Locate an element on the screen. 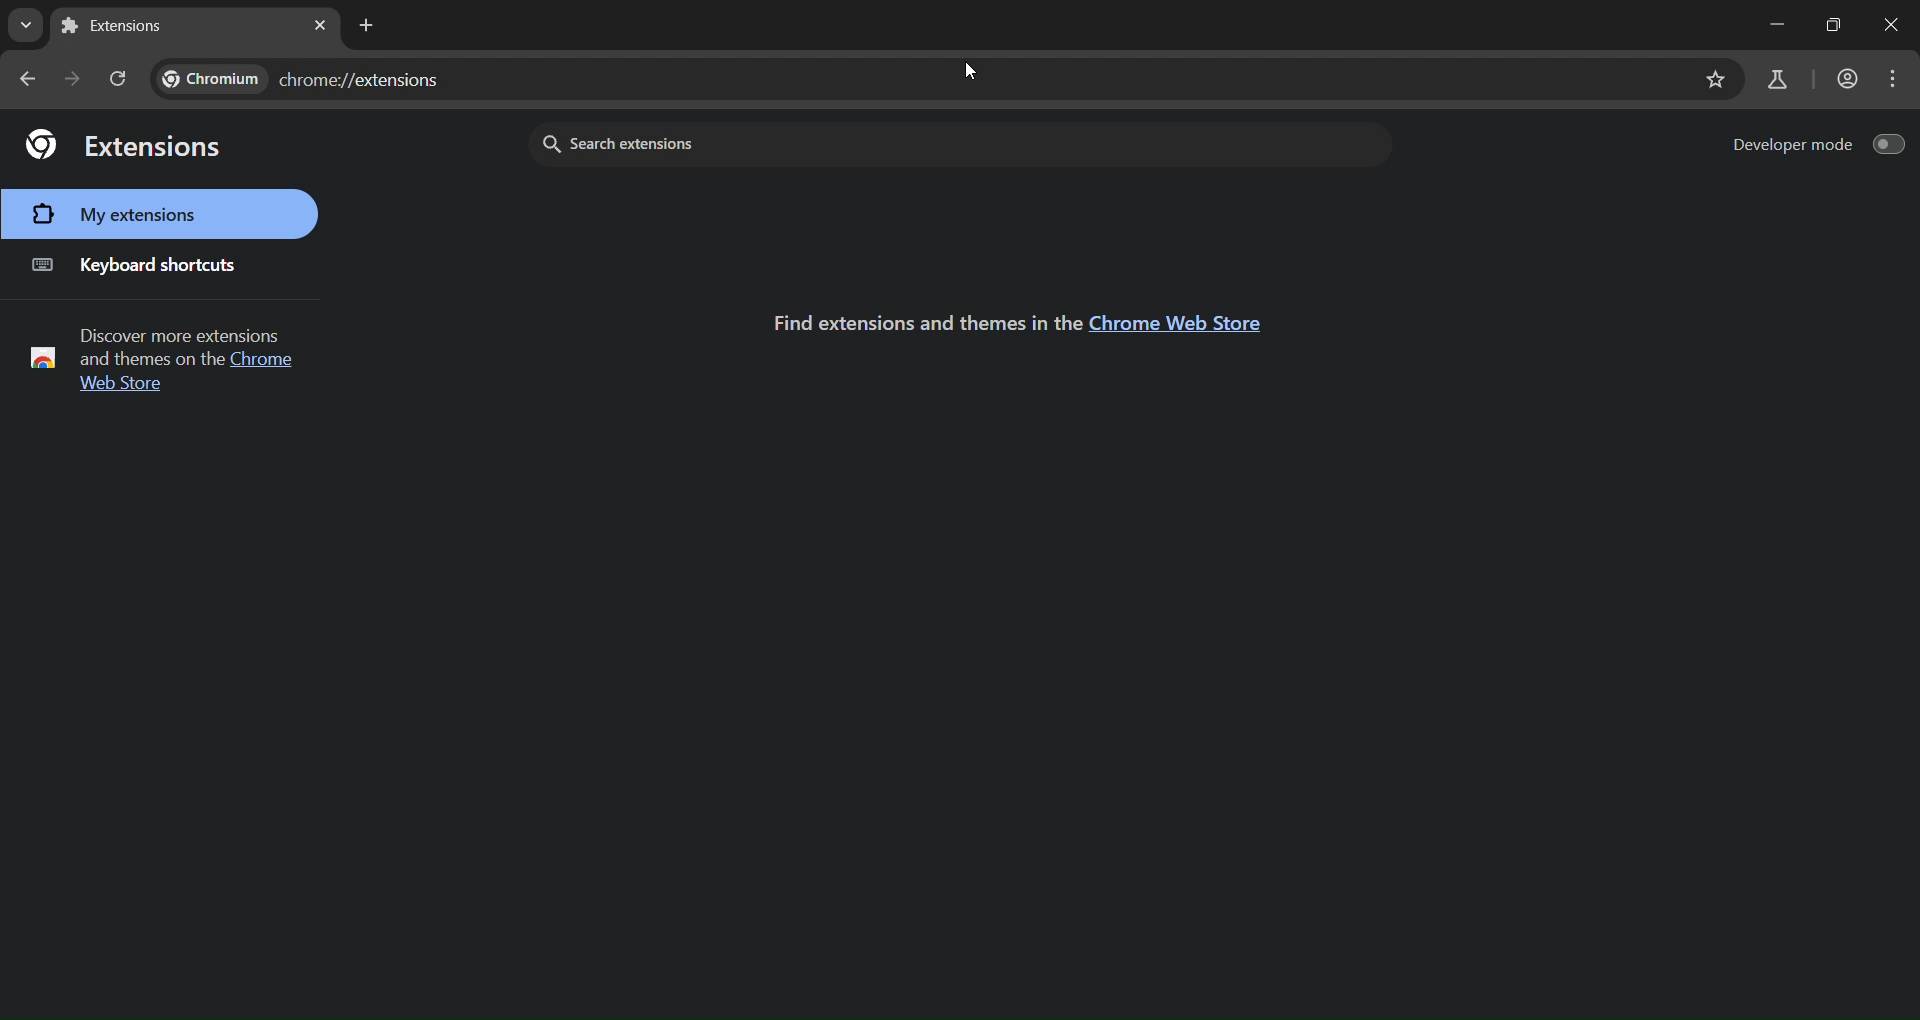 The image size is (1920, 1020). cursor is located at coordinates (970, 69).